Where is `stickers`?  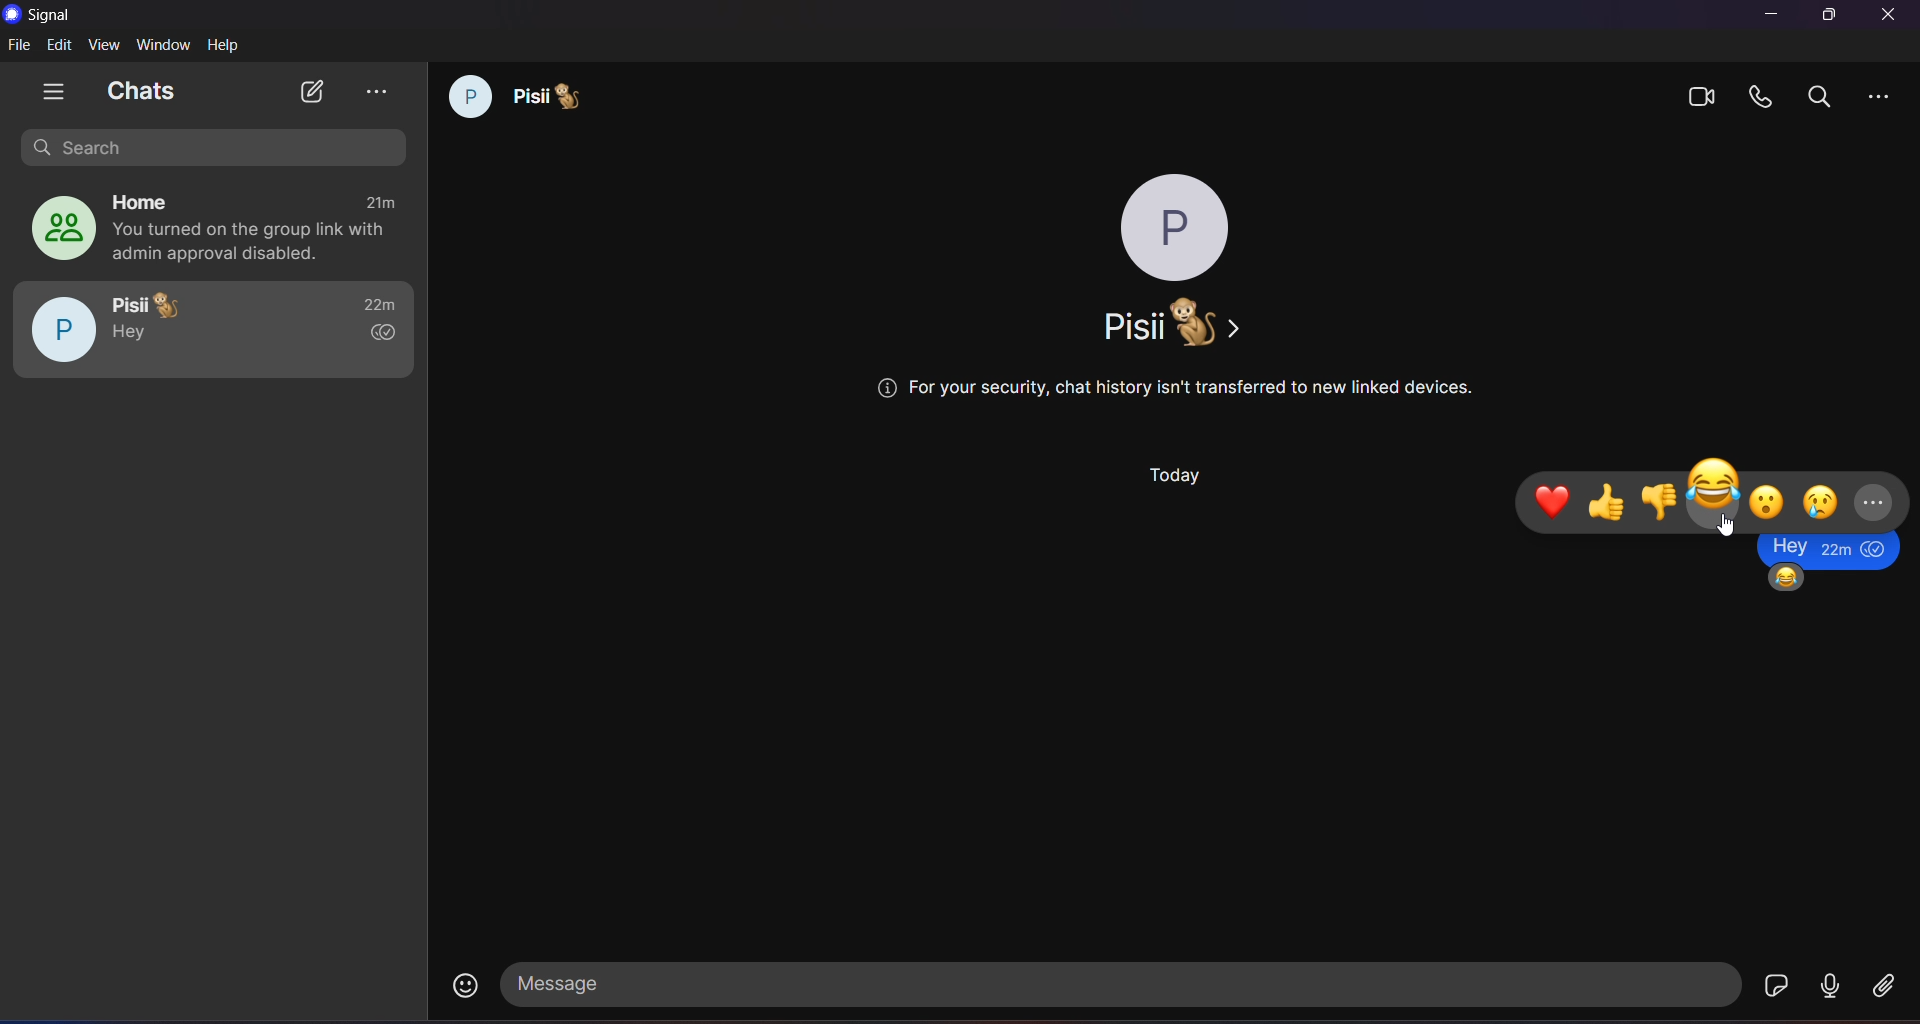
stickers is located at coordinates (1778, 985).